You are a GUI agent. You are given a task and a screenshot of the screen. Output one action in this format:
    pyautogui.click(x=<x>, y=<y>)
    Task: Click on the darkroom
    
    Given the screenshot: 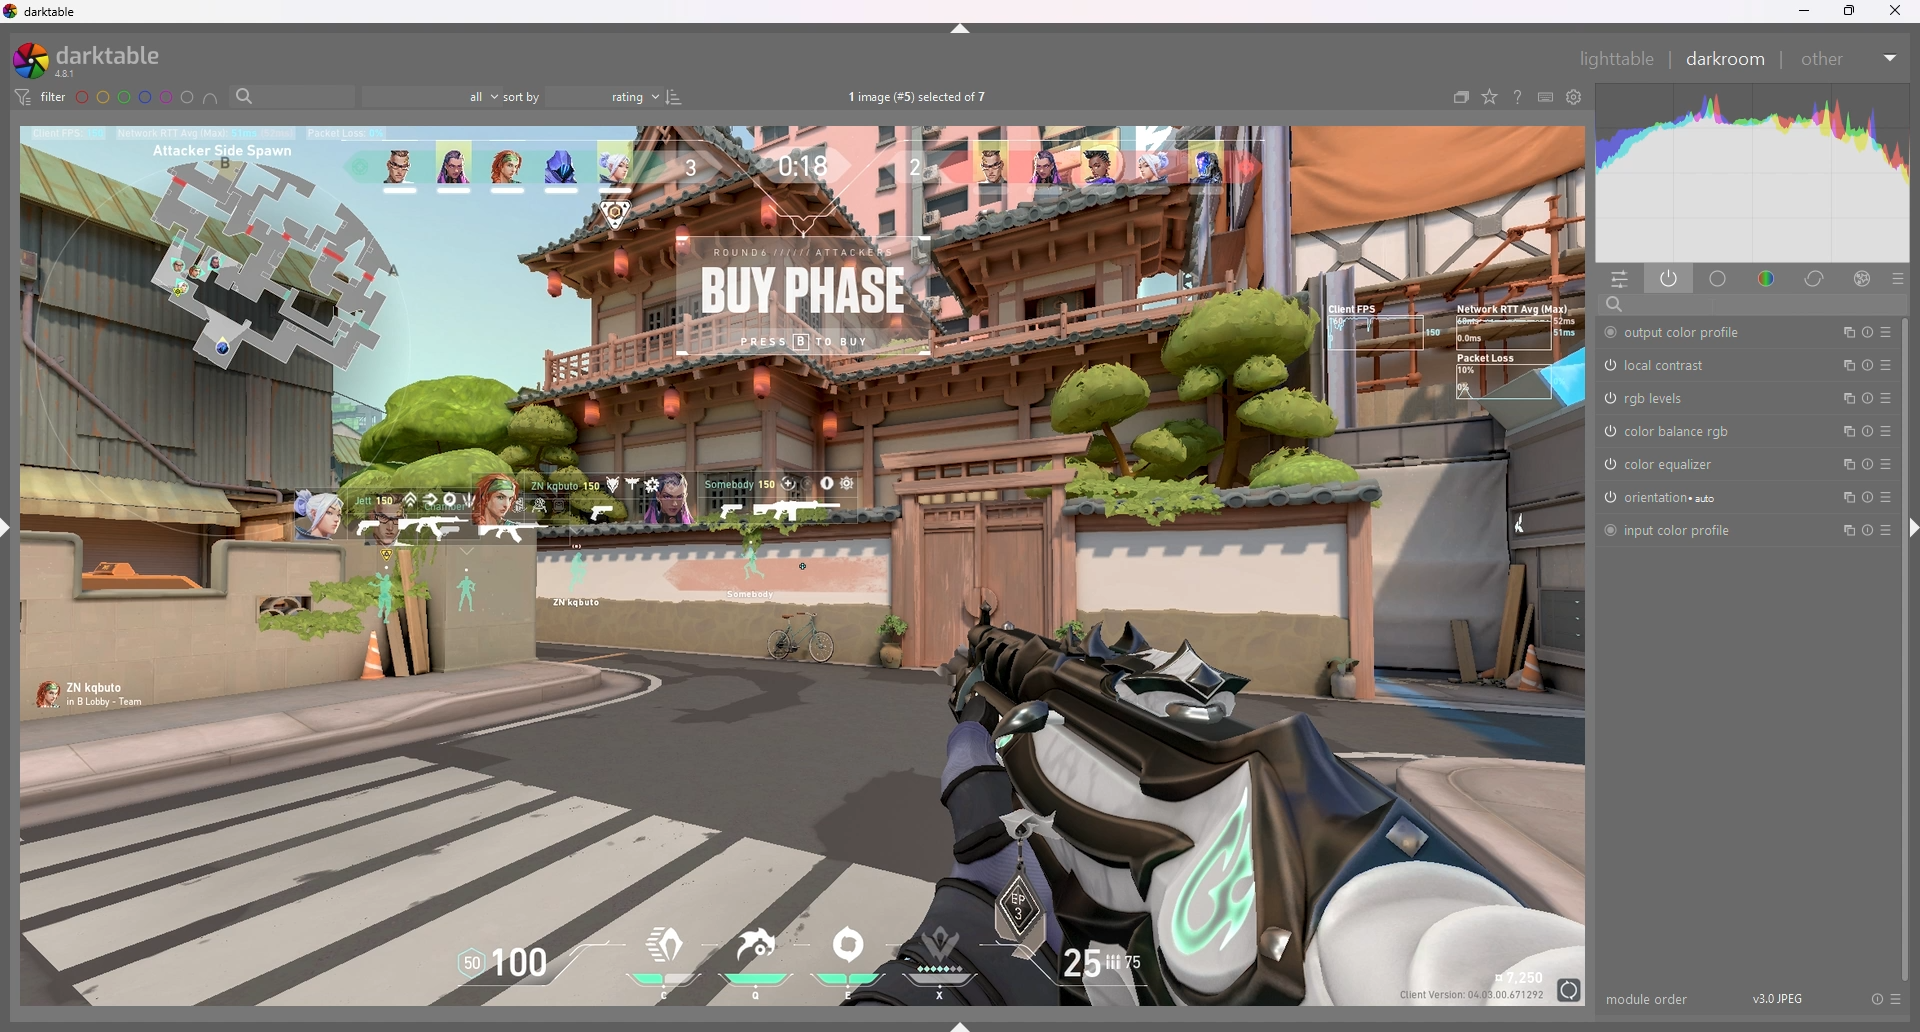 What is the action you would take?
    pyautogui.click(x=1729, y=58)
    